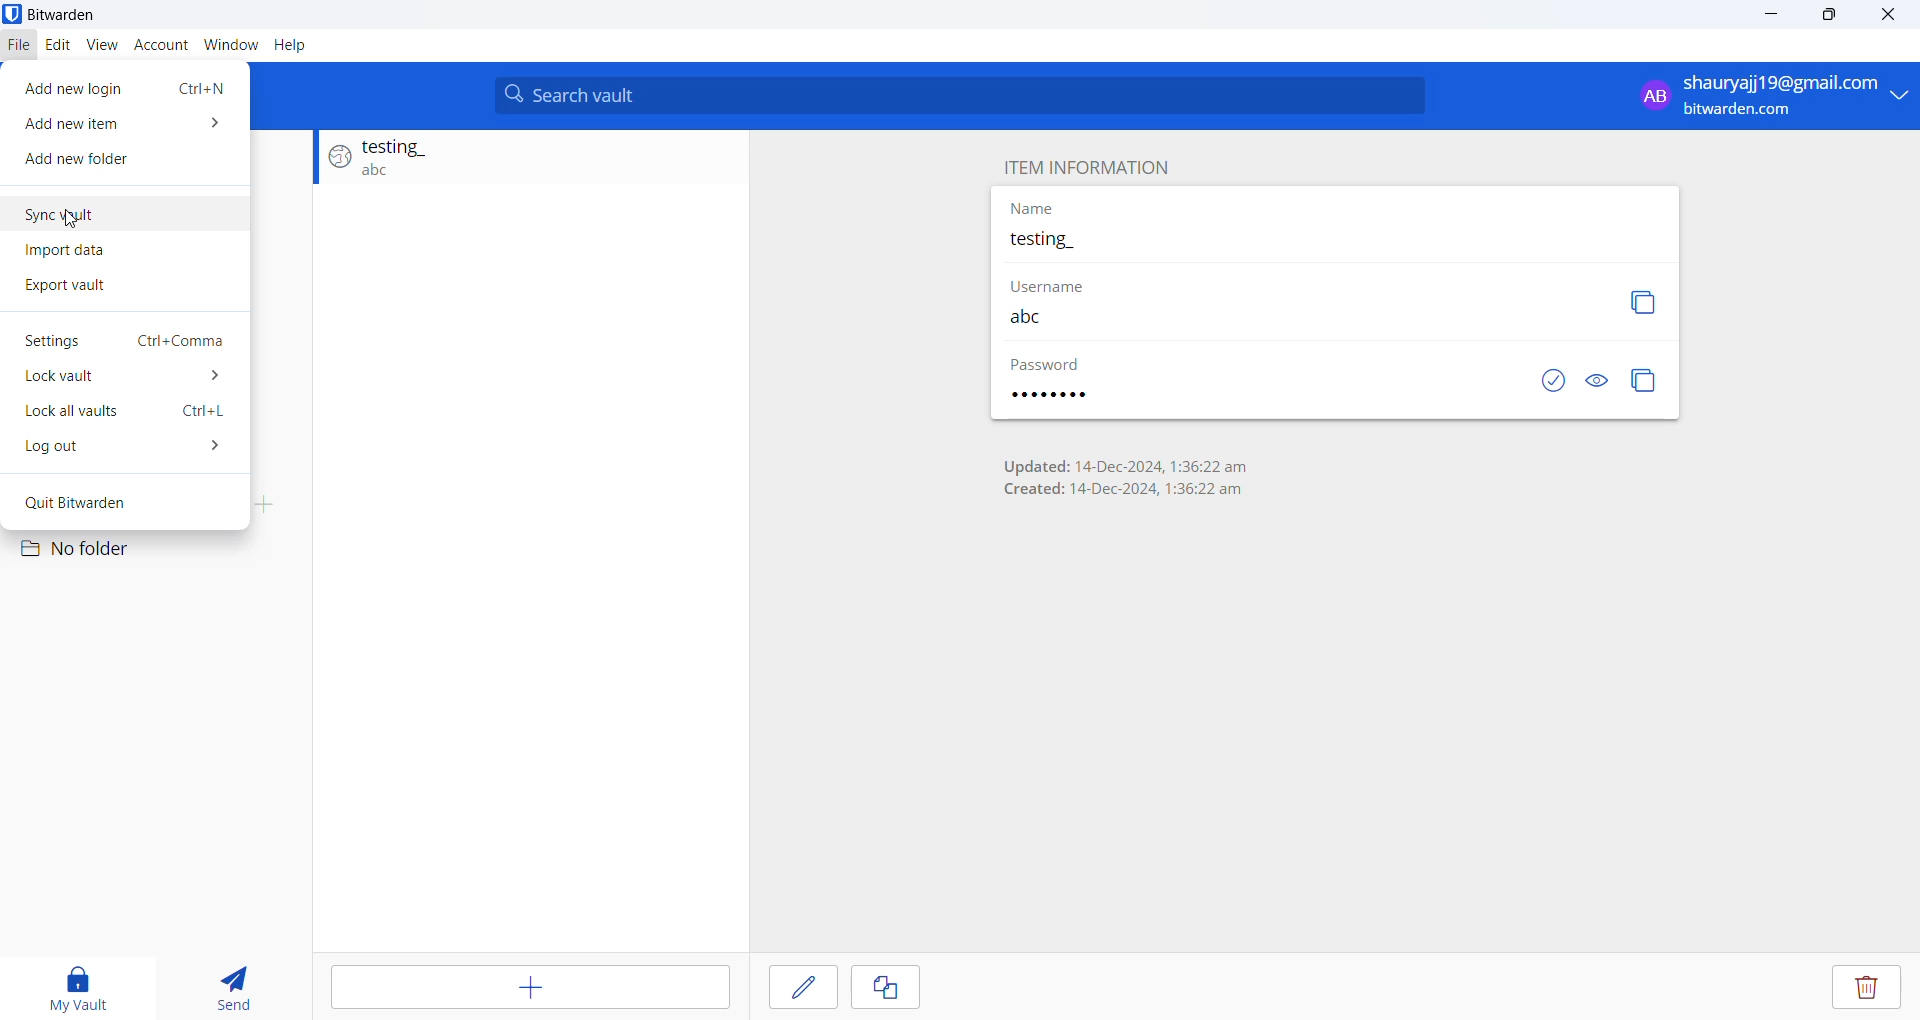 Image resolution: width=1920 pixels, height=1020 pixels. What do you see at coordinates (1066, 396) in the screenshot?
I see `password entered` at bounding box center [1066, 396].